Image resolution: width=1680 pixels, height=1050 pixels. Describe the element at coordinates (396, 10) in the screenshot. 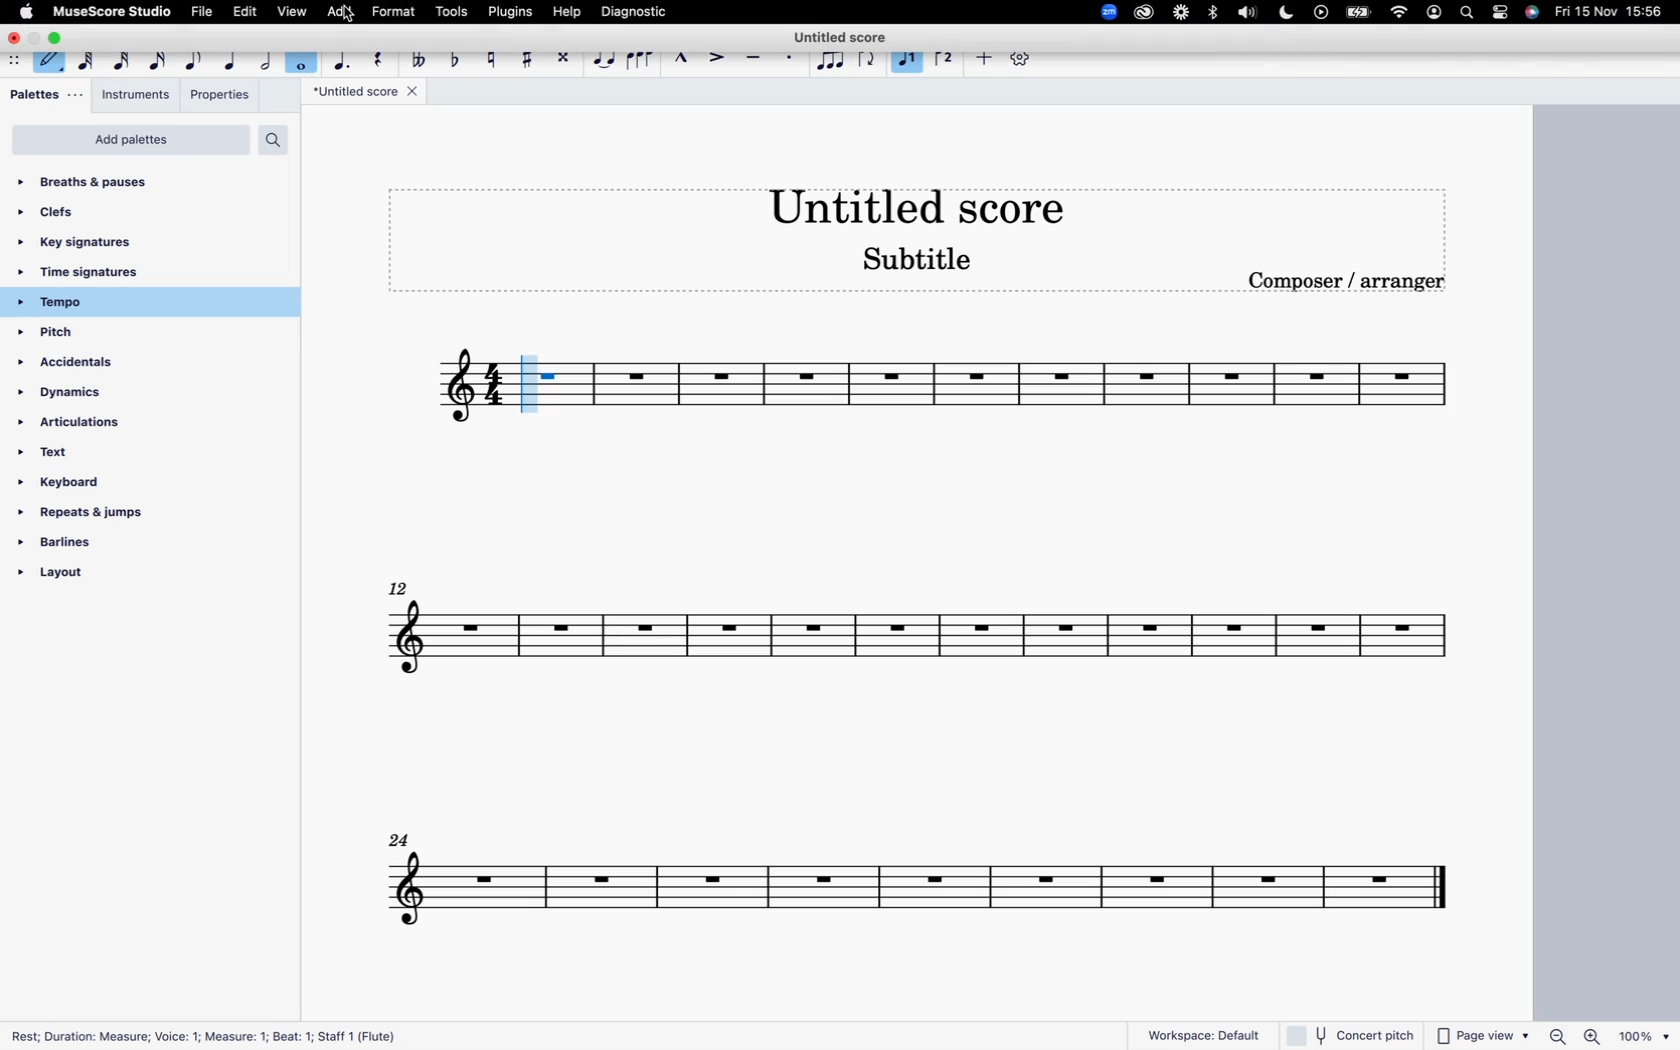

I see `format` at that location.